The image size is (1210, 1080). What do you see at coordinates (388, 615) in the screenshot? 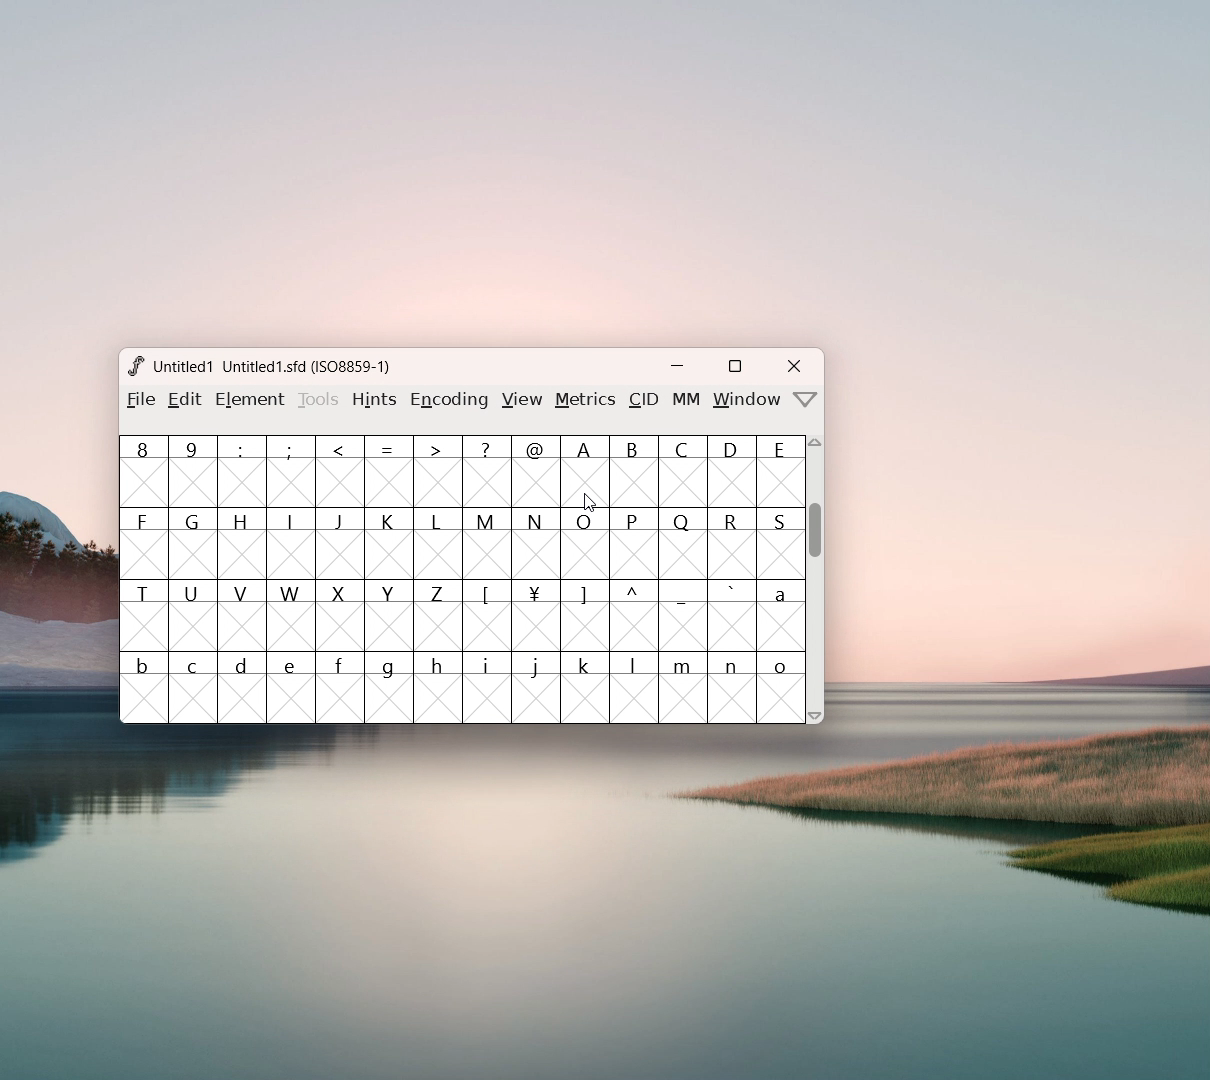
I see `Y` at bounding box center [388, 615].